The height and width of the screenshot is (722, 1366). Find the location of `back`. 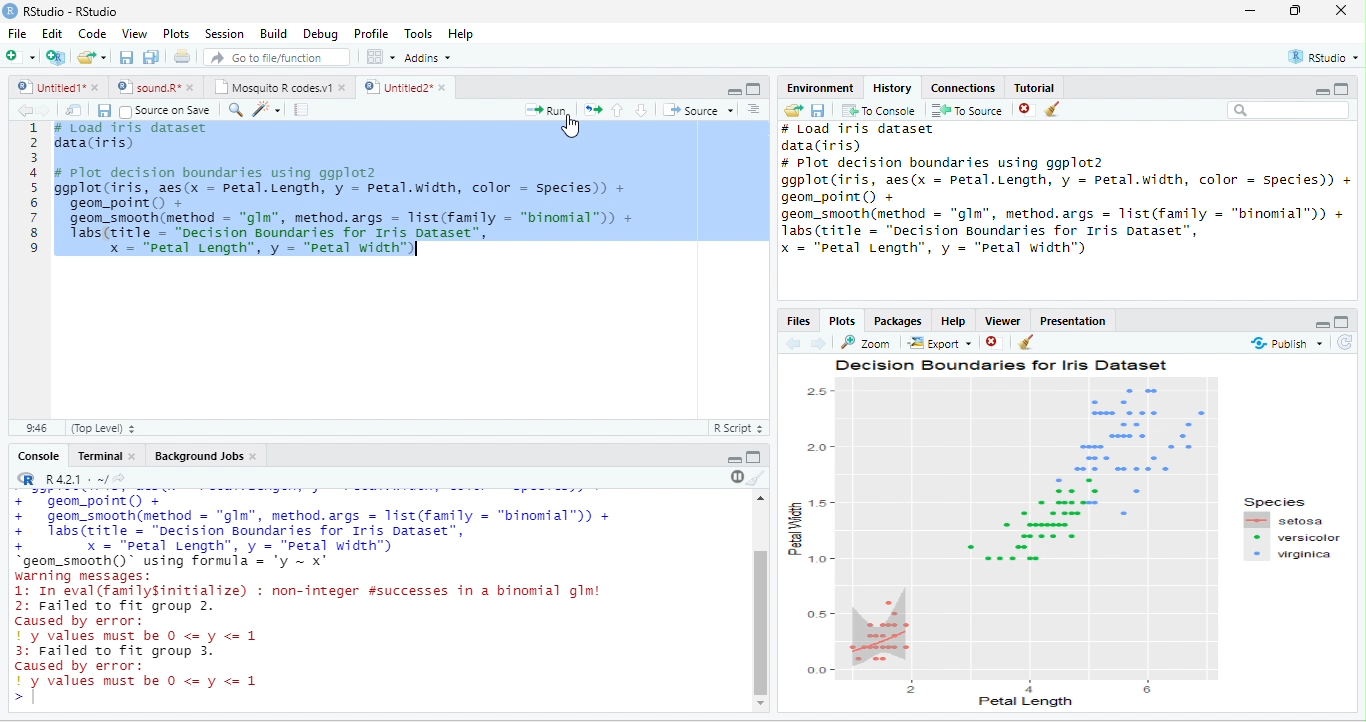

back is located at coordinates (792, 344).